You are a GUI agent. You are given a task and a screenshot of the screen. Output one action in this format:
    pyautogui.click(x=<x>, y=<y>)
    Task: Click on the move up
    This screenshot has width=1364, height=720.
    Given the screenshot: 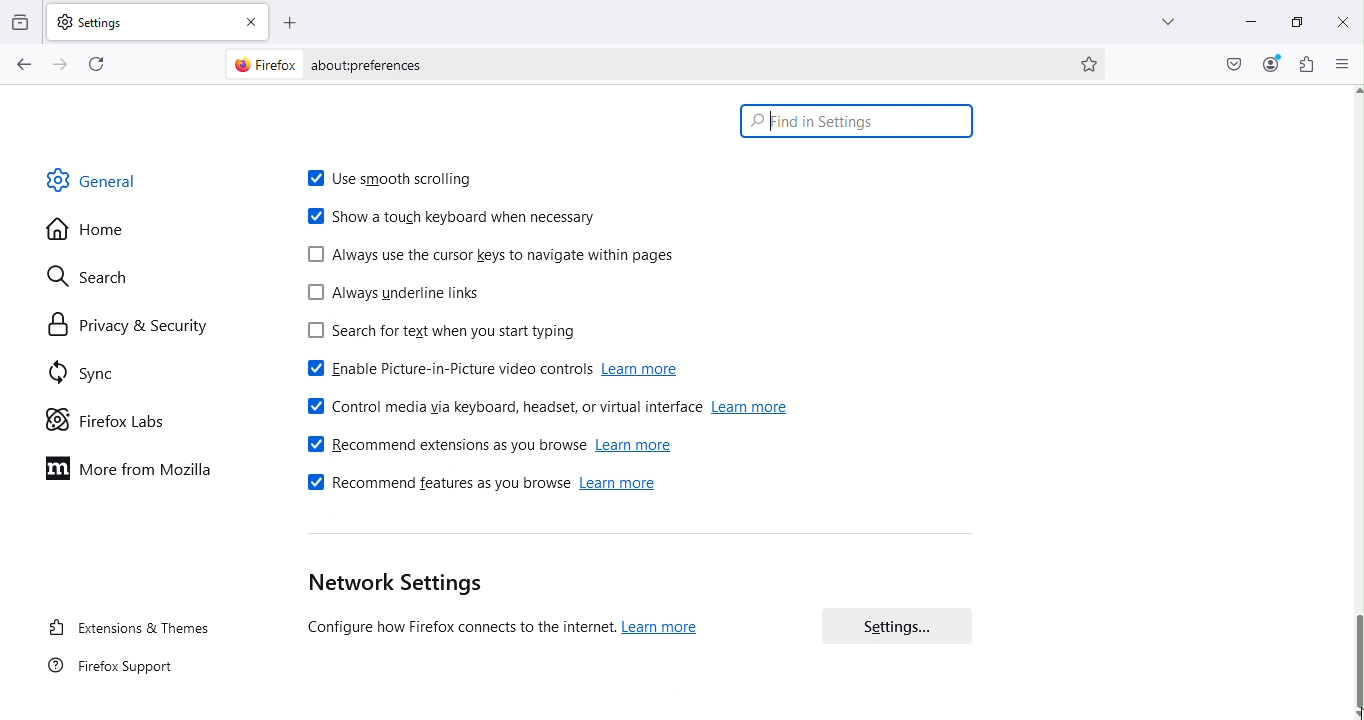 What is the action you would take?
    pyautogui.click(x=1355, y=88)
    